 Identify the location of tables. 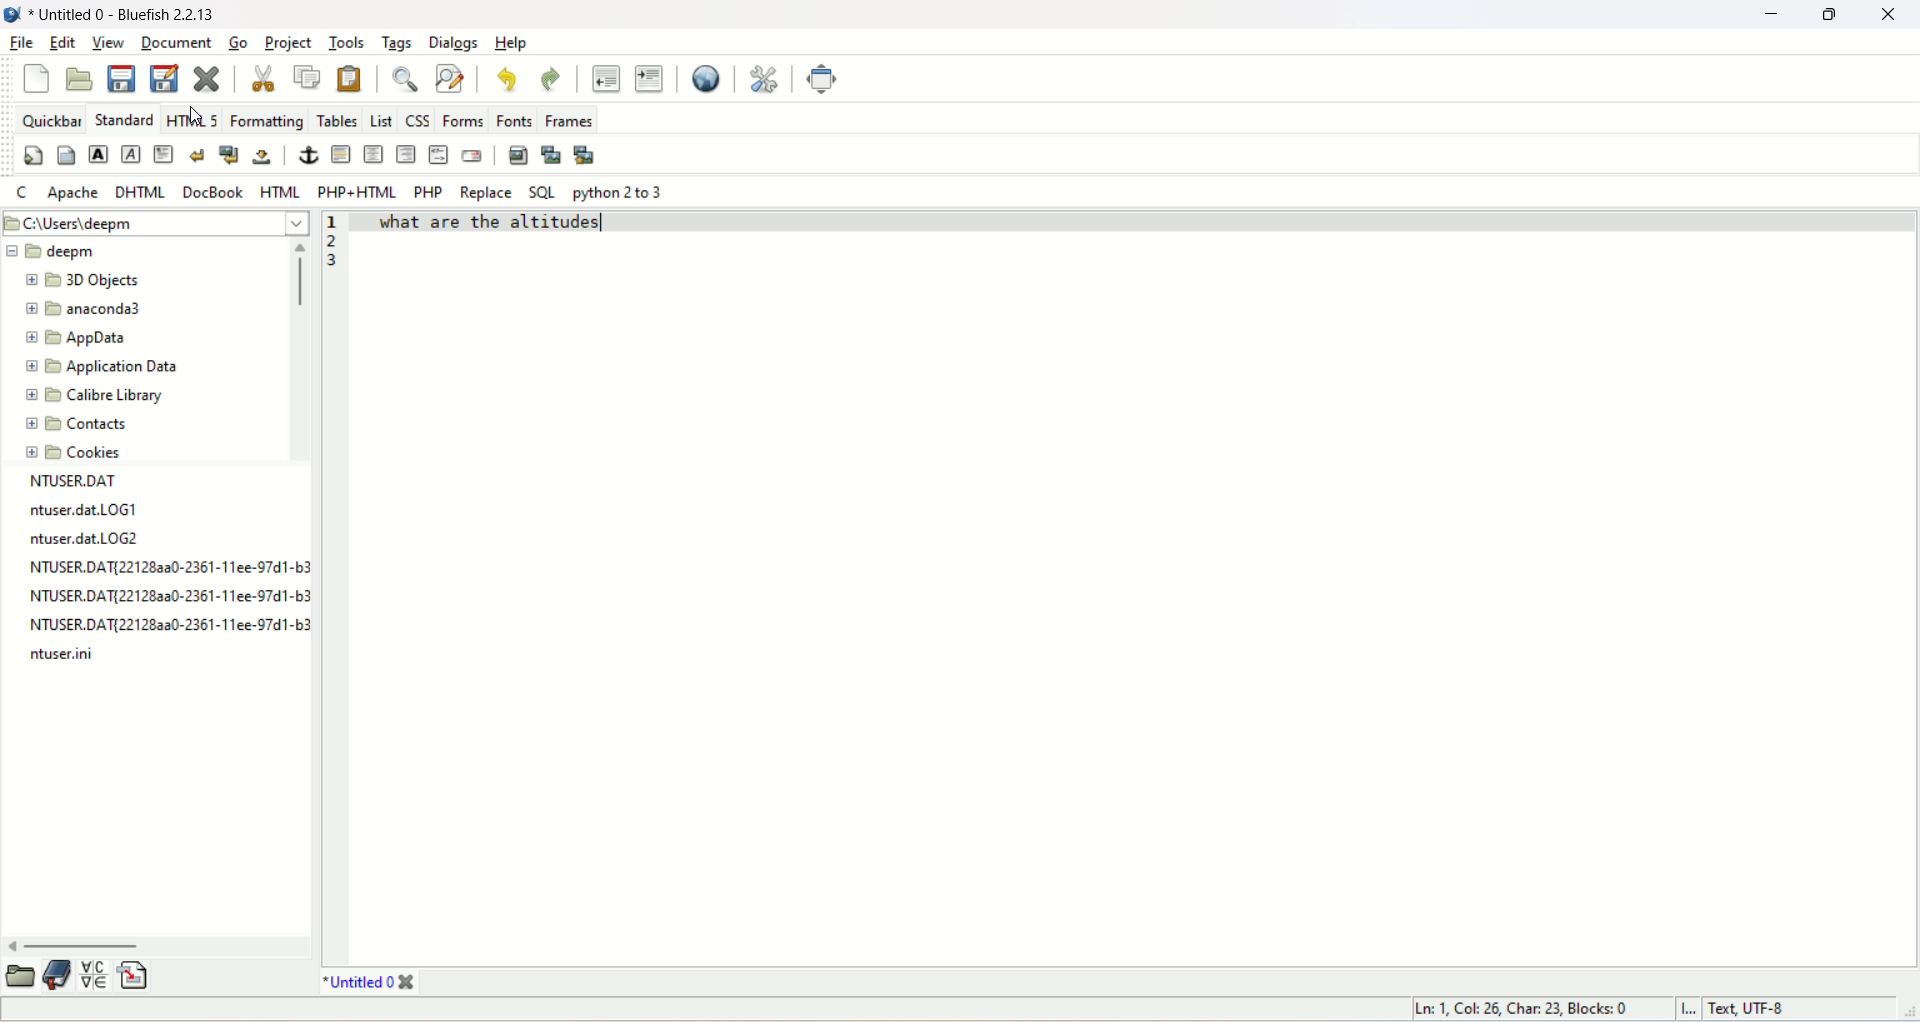
(338, 120).